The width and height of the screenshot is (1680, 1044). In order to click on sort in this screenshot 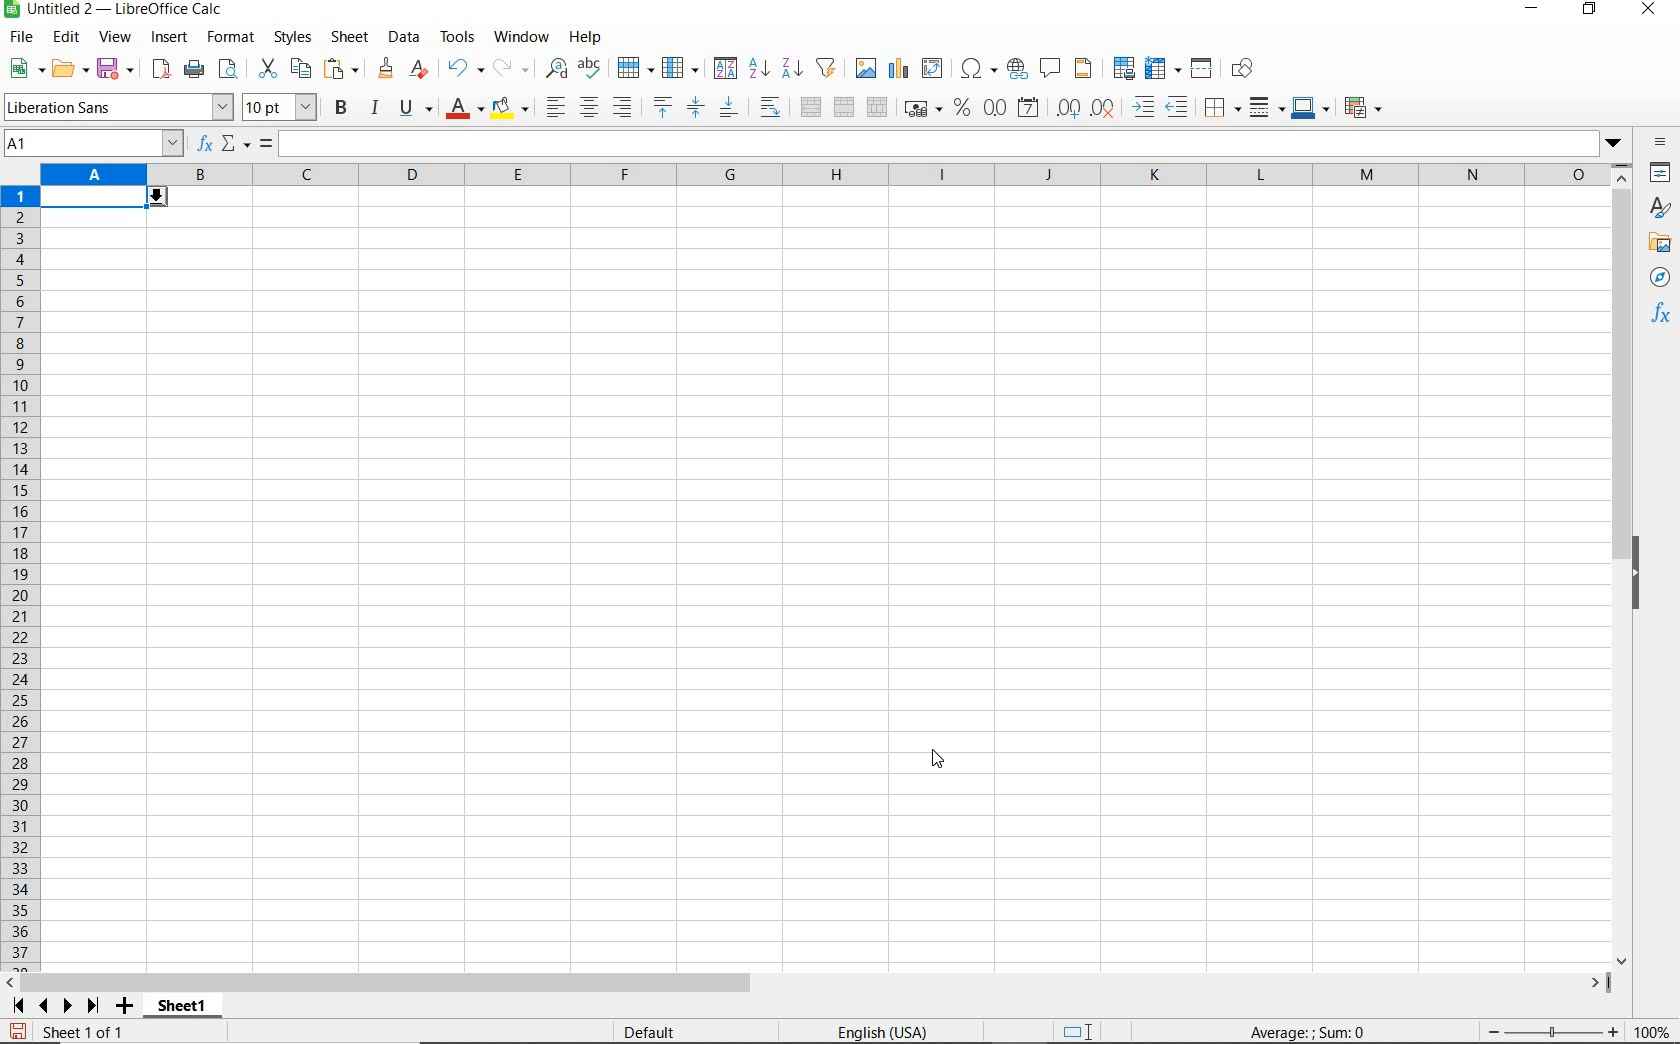, I will do `click(725, 70)`.